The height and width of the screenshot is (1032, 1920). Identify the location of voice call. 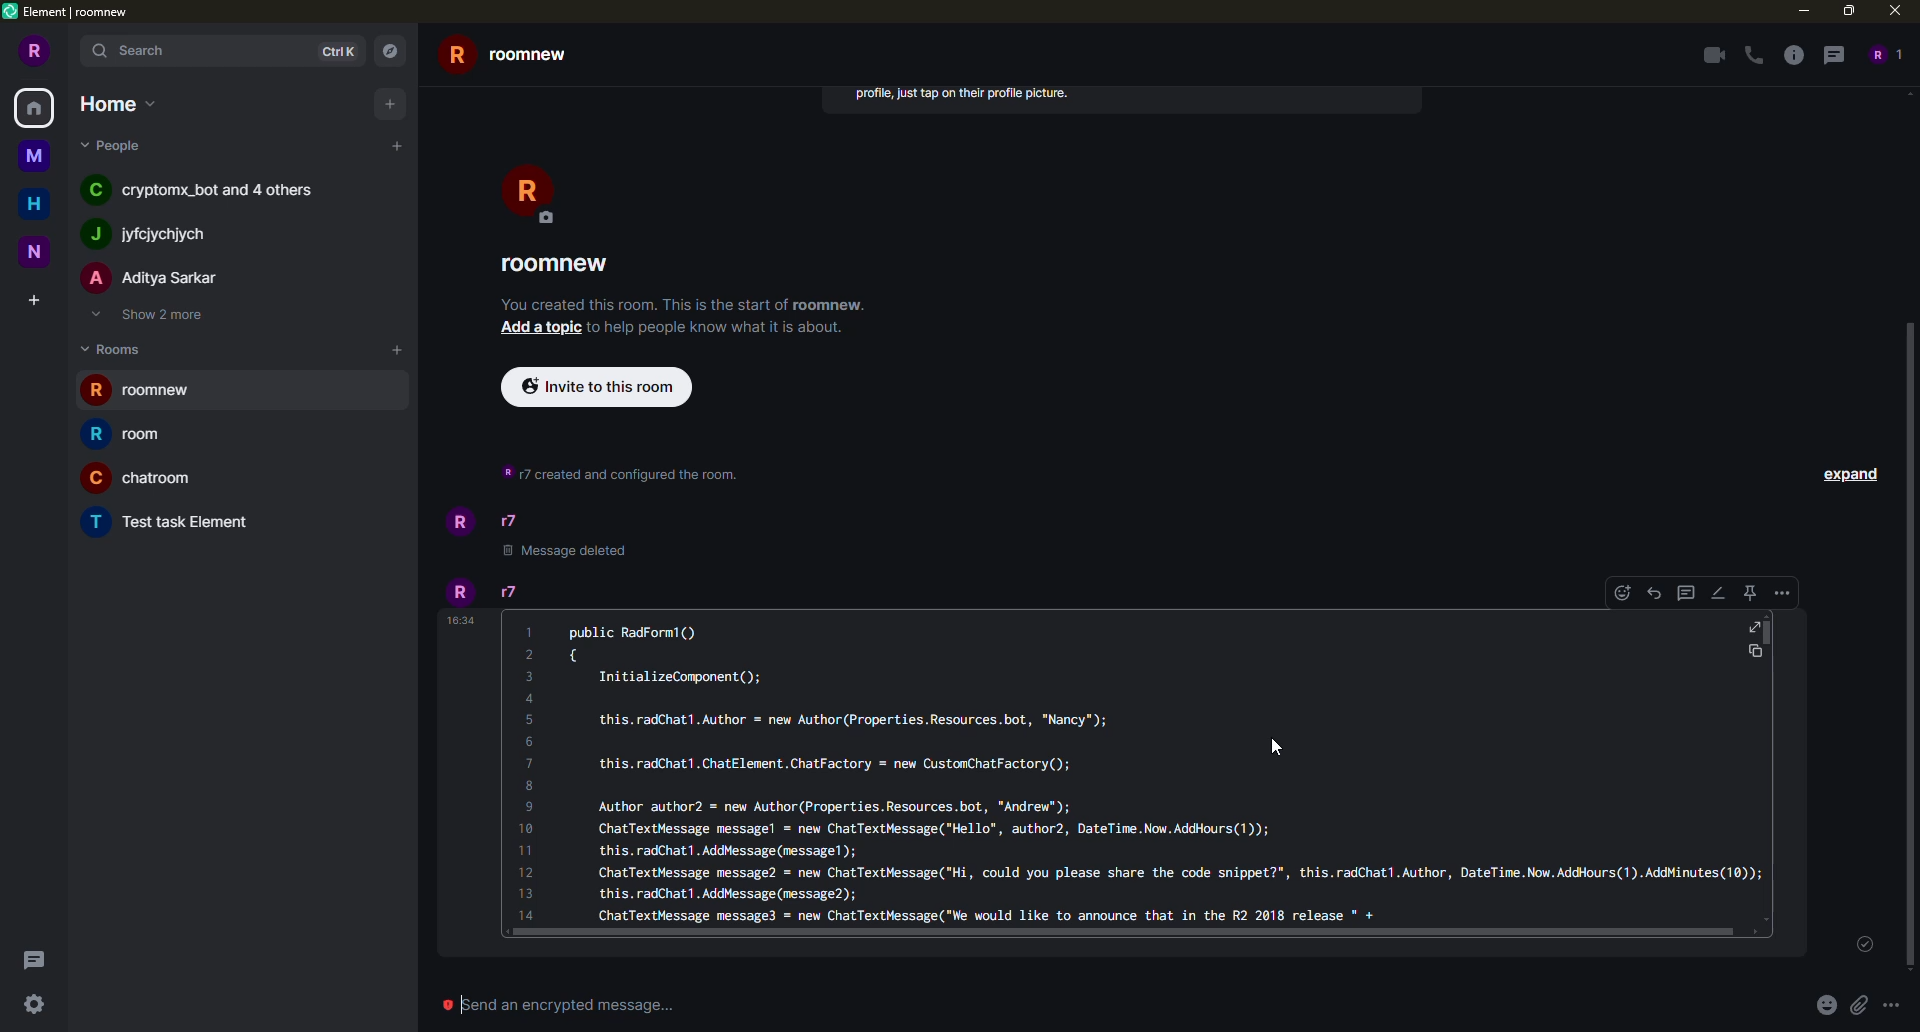
(1750, 56).